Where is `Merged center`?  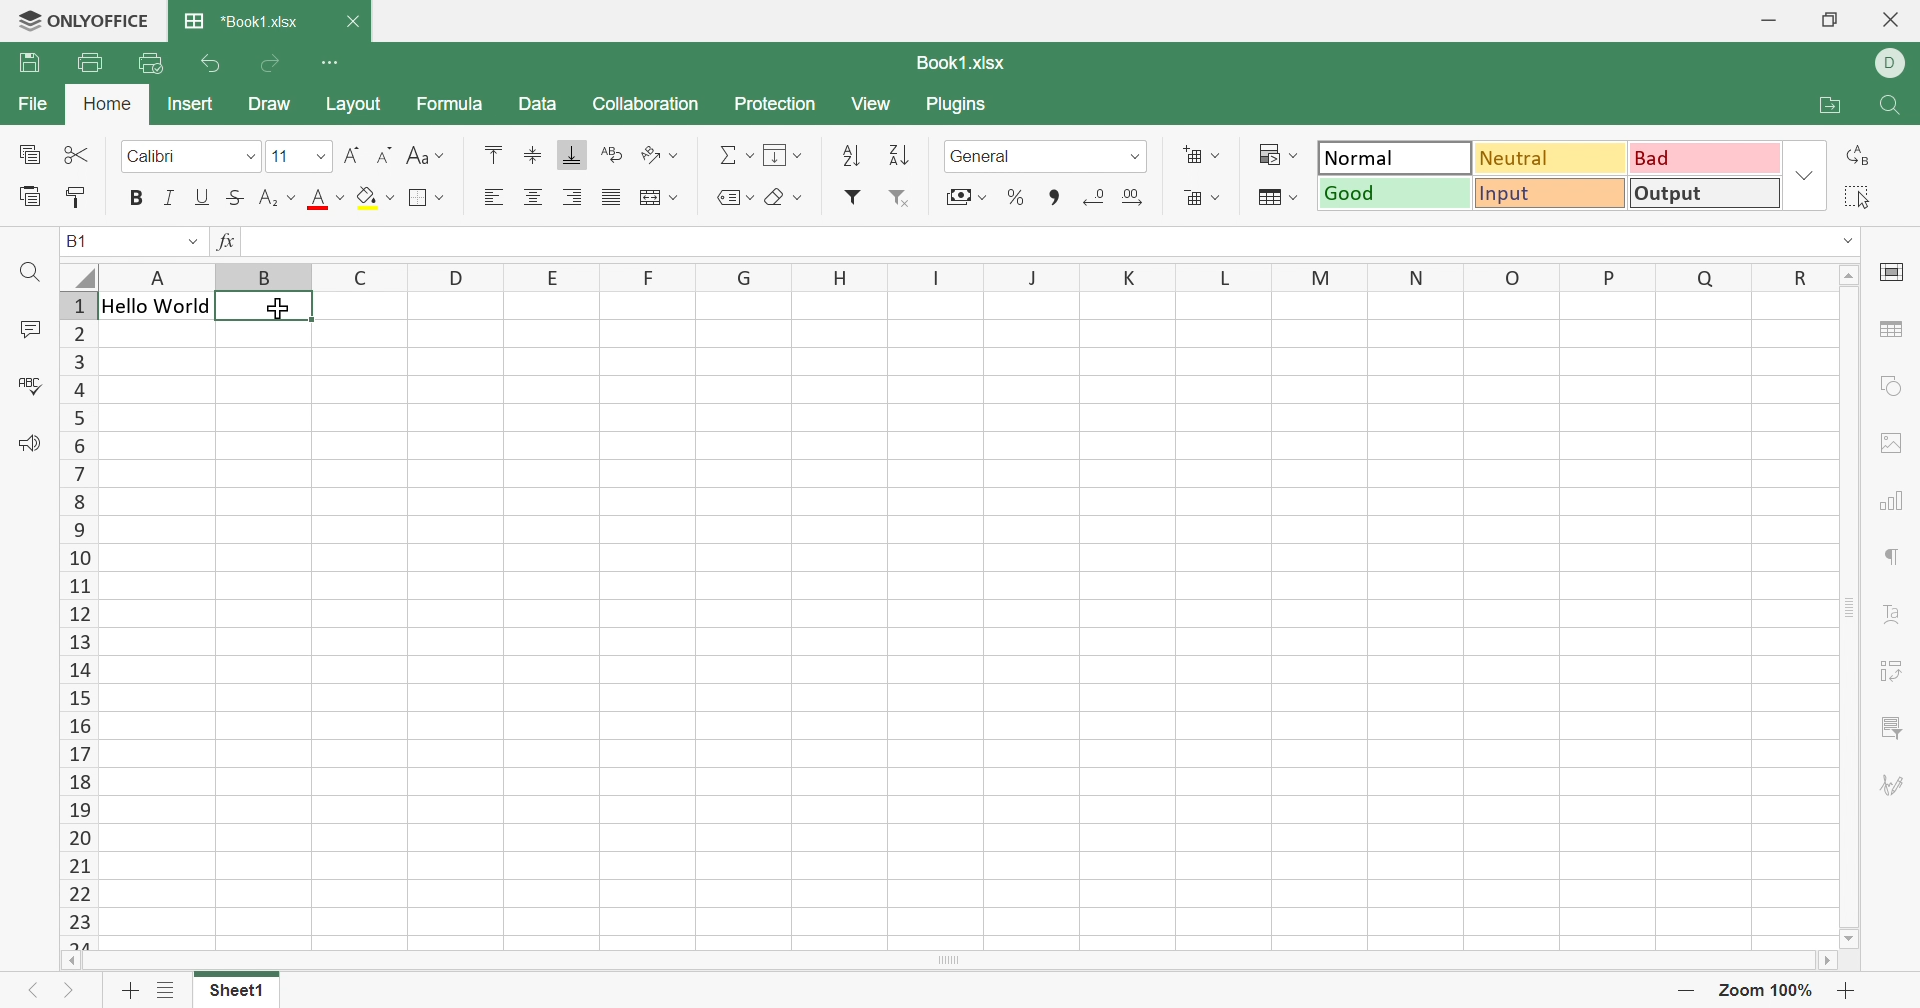
Merged center is located at coordinates (659, 195).